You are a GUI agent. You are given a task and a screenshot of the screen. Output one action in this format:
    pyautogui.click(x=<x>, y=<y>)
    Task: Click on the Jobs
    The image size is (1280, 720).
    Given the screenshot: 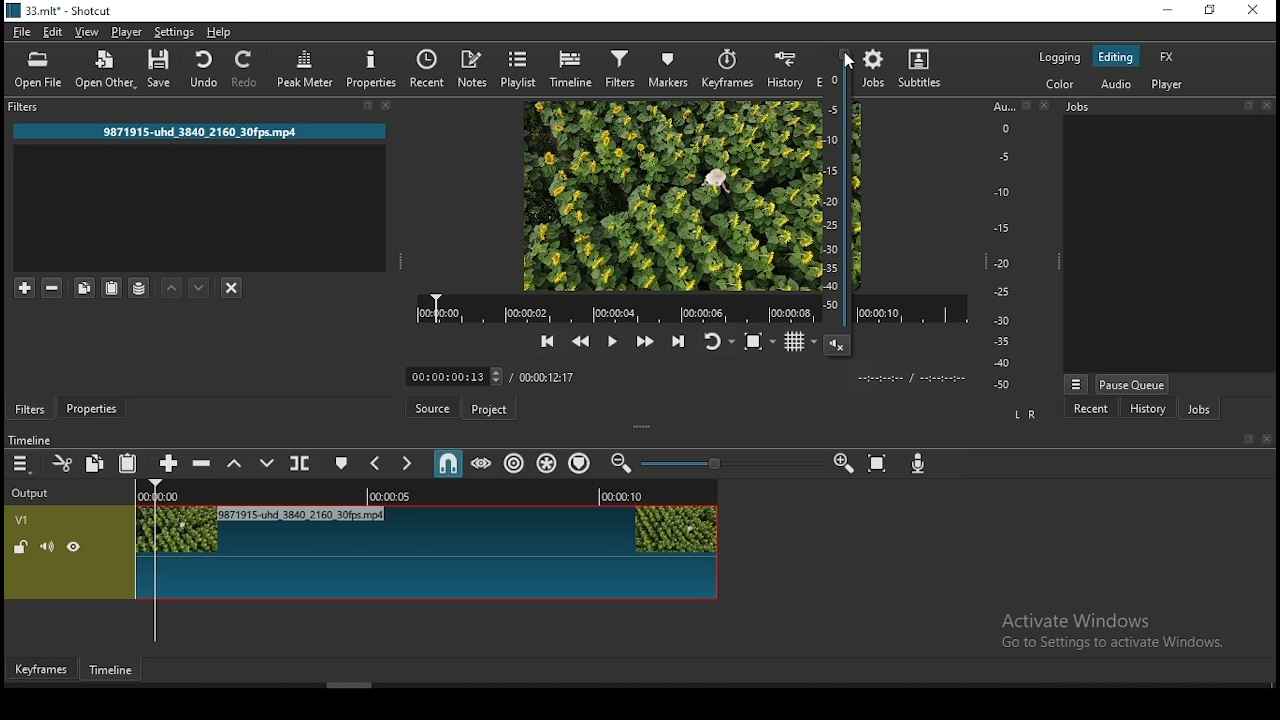 What is the action you would take?
    pyautogui.click(x=1088, y=108)
    